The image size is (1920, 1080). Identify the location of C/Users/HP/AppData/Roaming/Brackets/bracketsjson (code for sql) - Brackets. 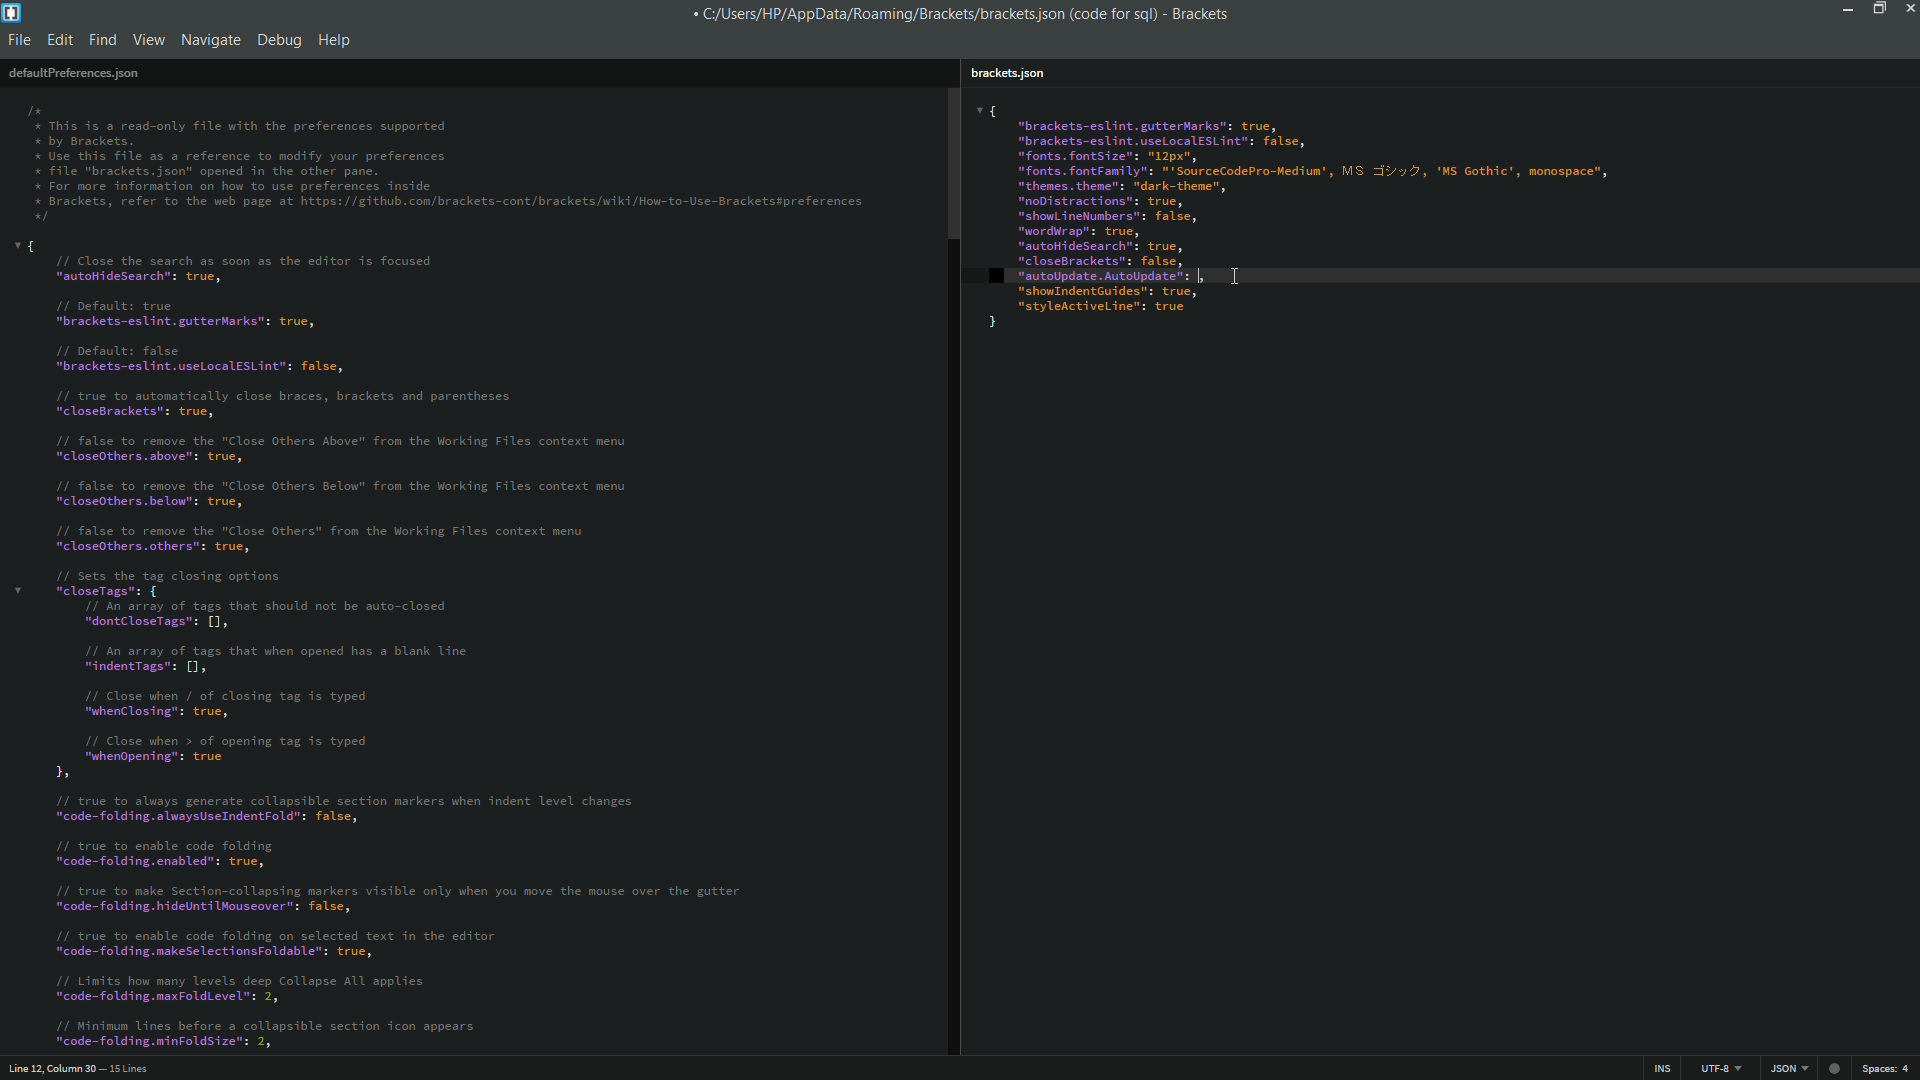
(970, 15).